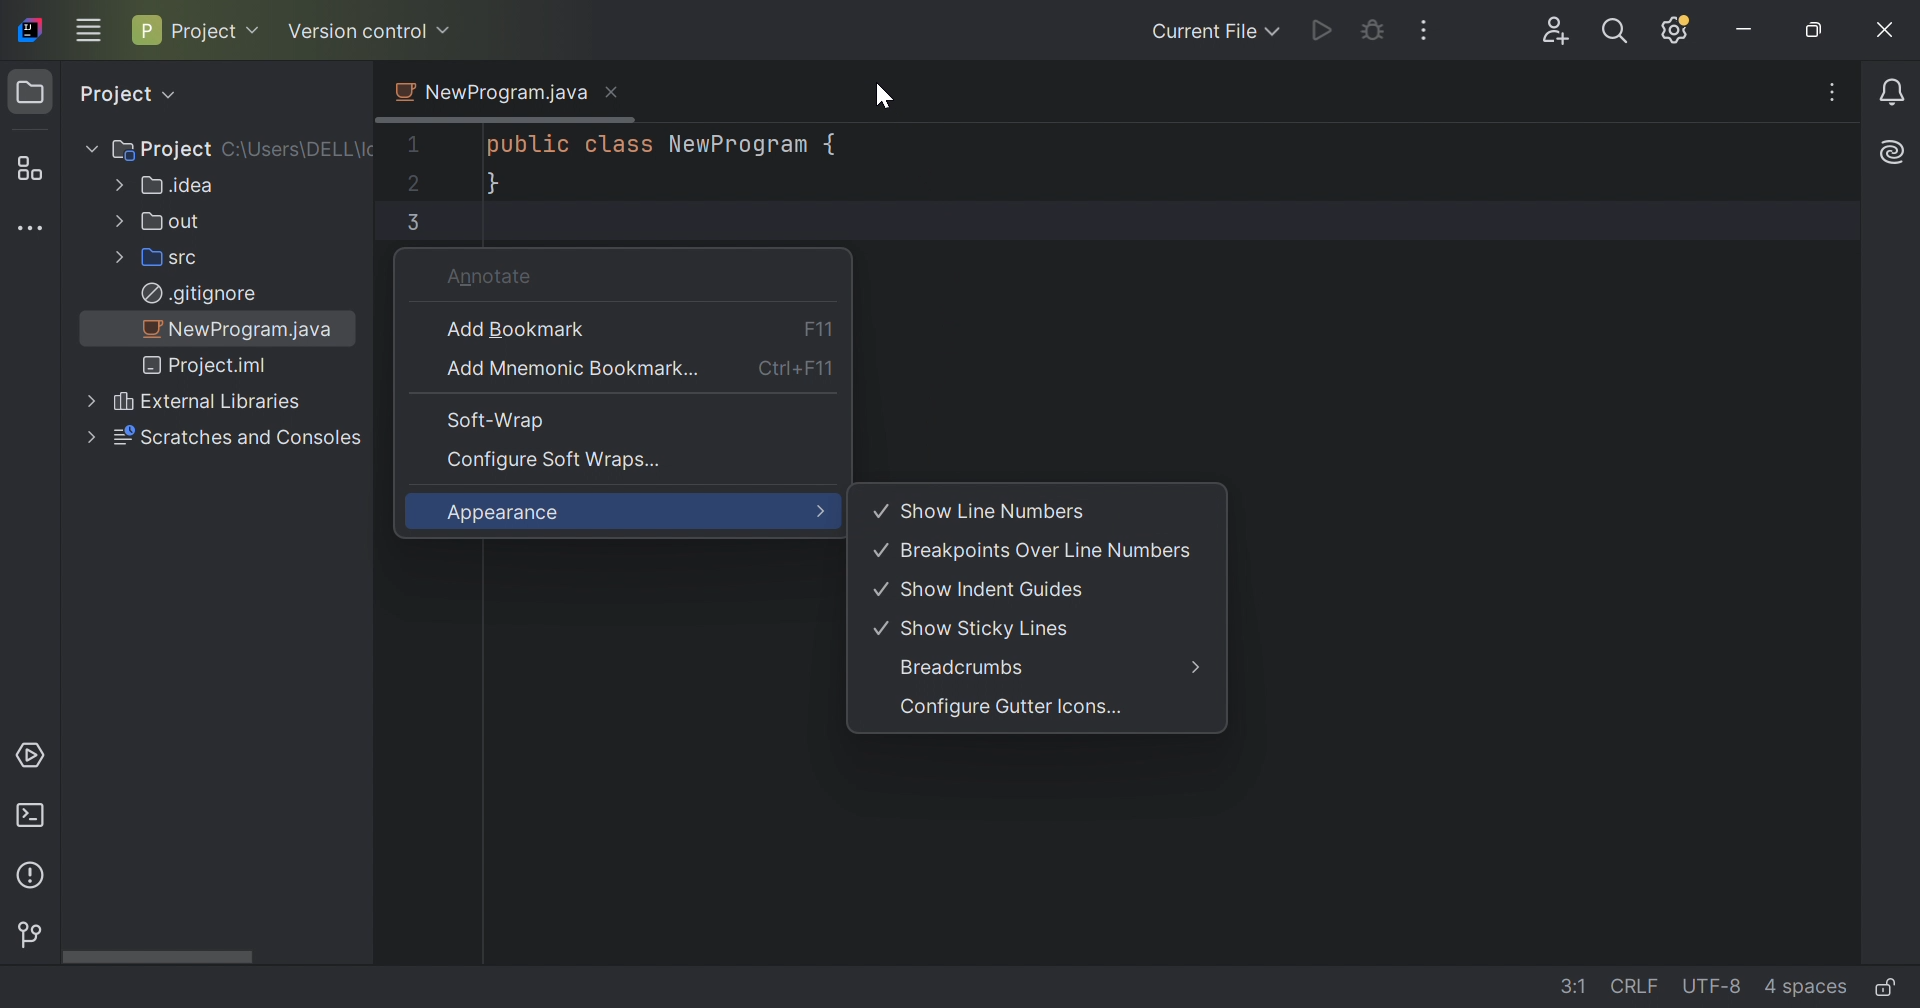 Image resolution: width=1920 pixels, height=1008 pixels. I want to click on Code with me, so click(1555, 32).